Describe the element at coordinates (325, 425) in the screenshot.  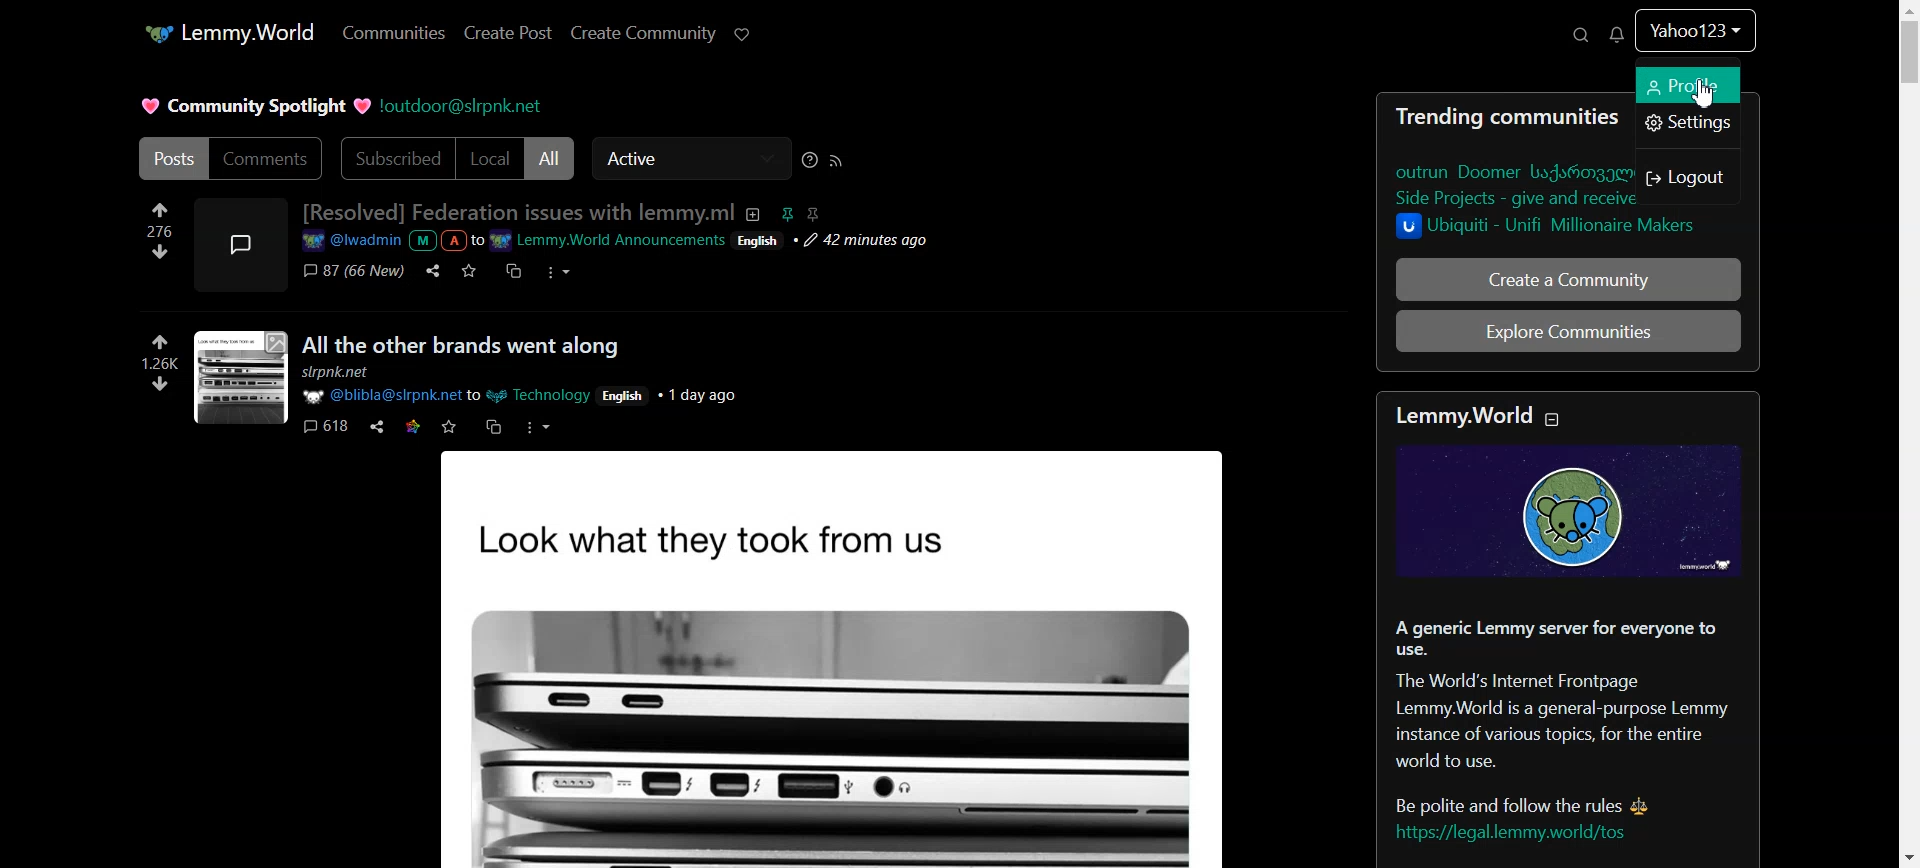
I see `618` at that location.